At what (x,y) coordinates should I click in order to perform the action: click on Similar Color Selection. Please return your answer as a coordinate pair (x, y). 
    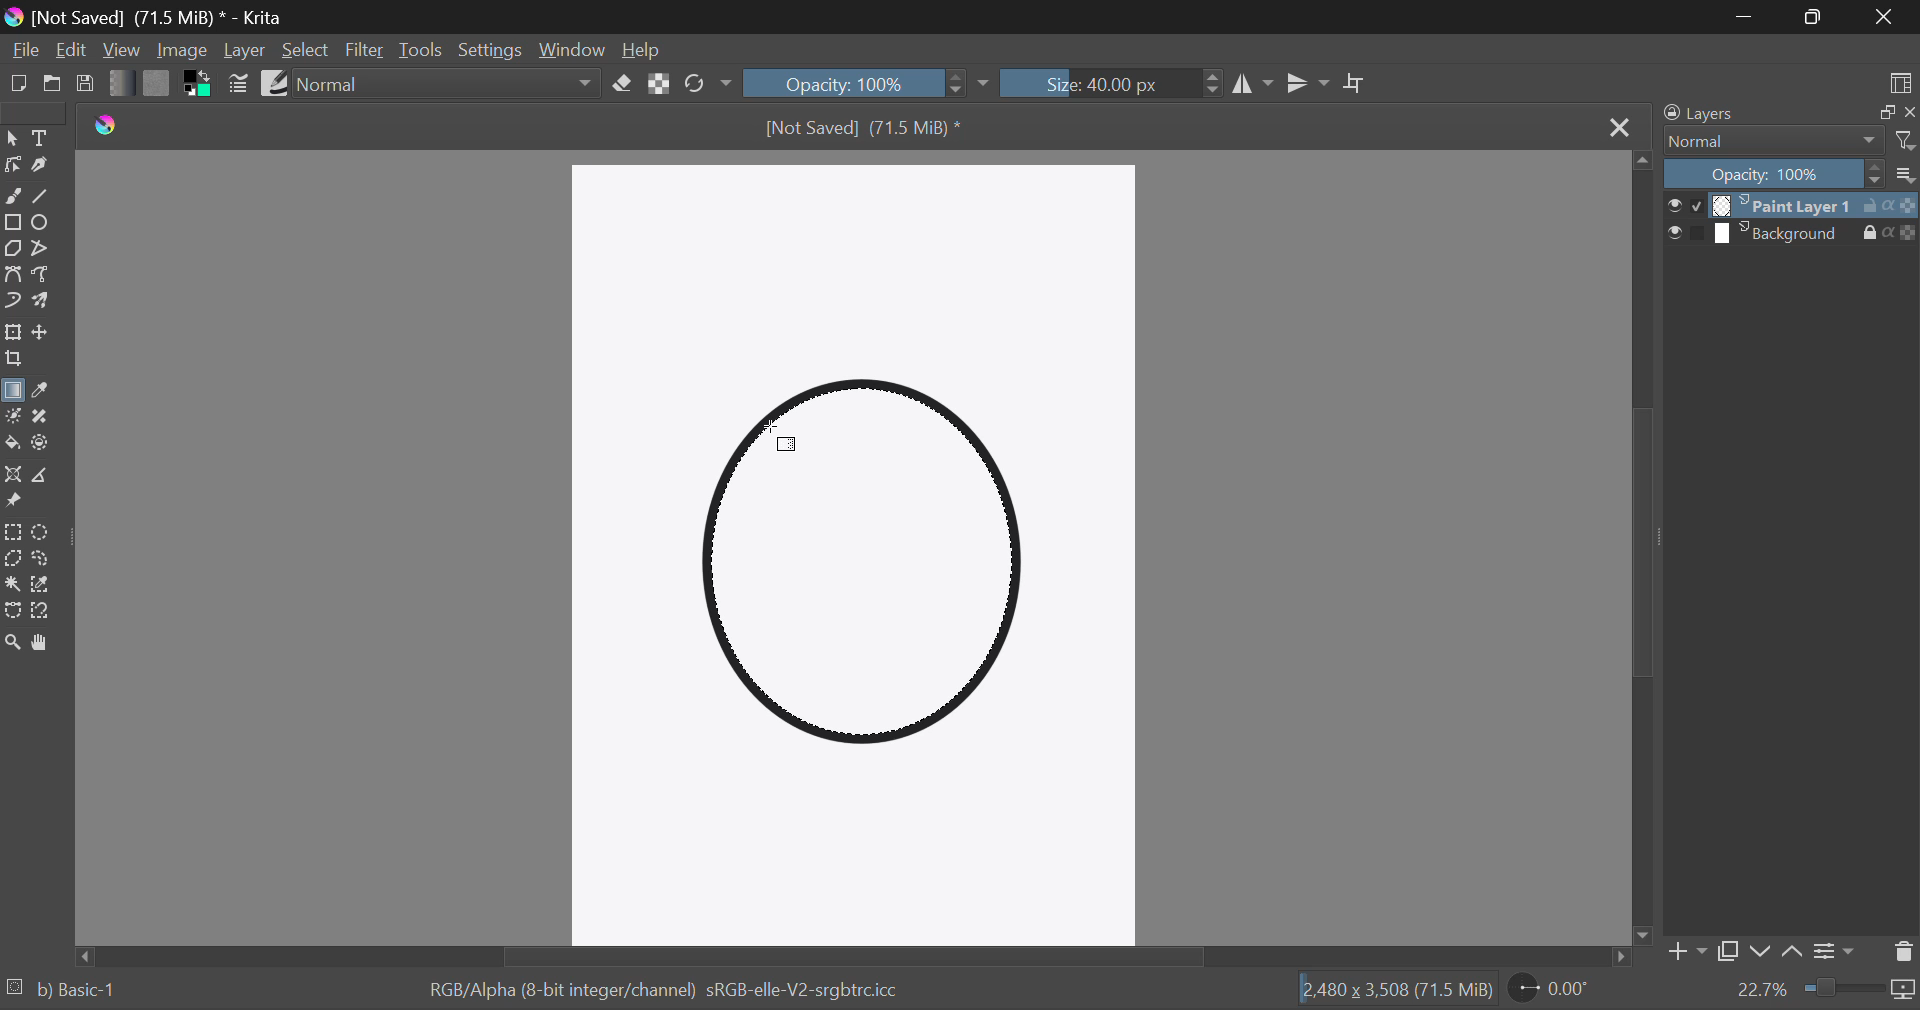
    Looking at the image, I should click on (49, 583).